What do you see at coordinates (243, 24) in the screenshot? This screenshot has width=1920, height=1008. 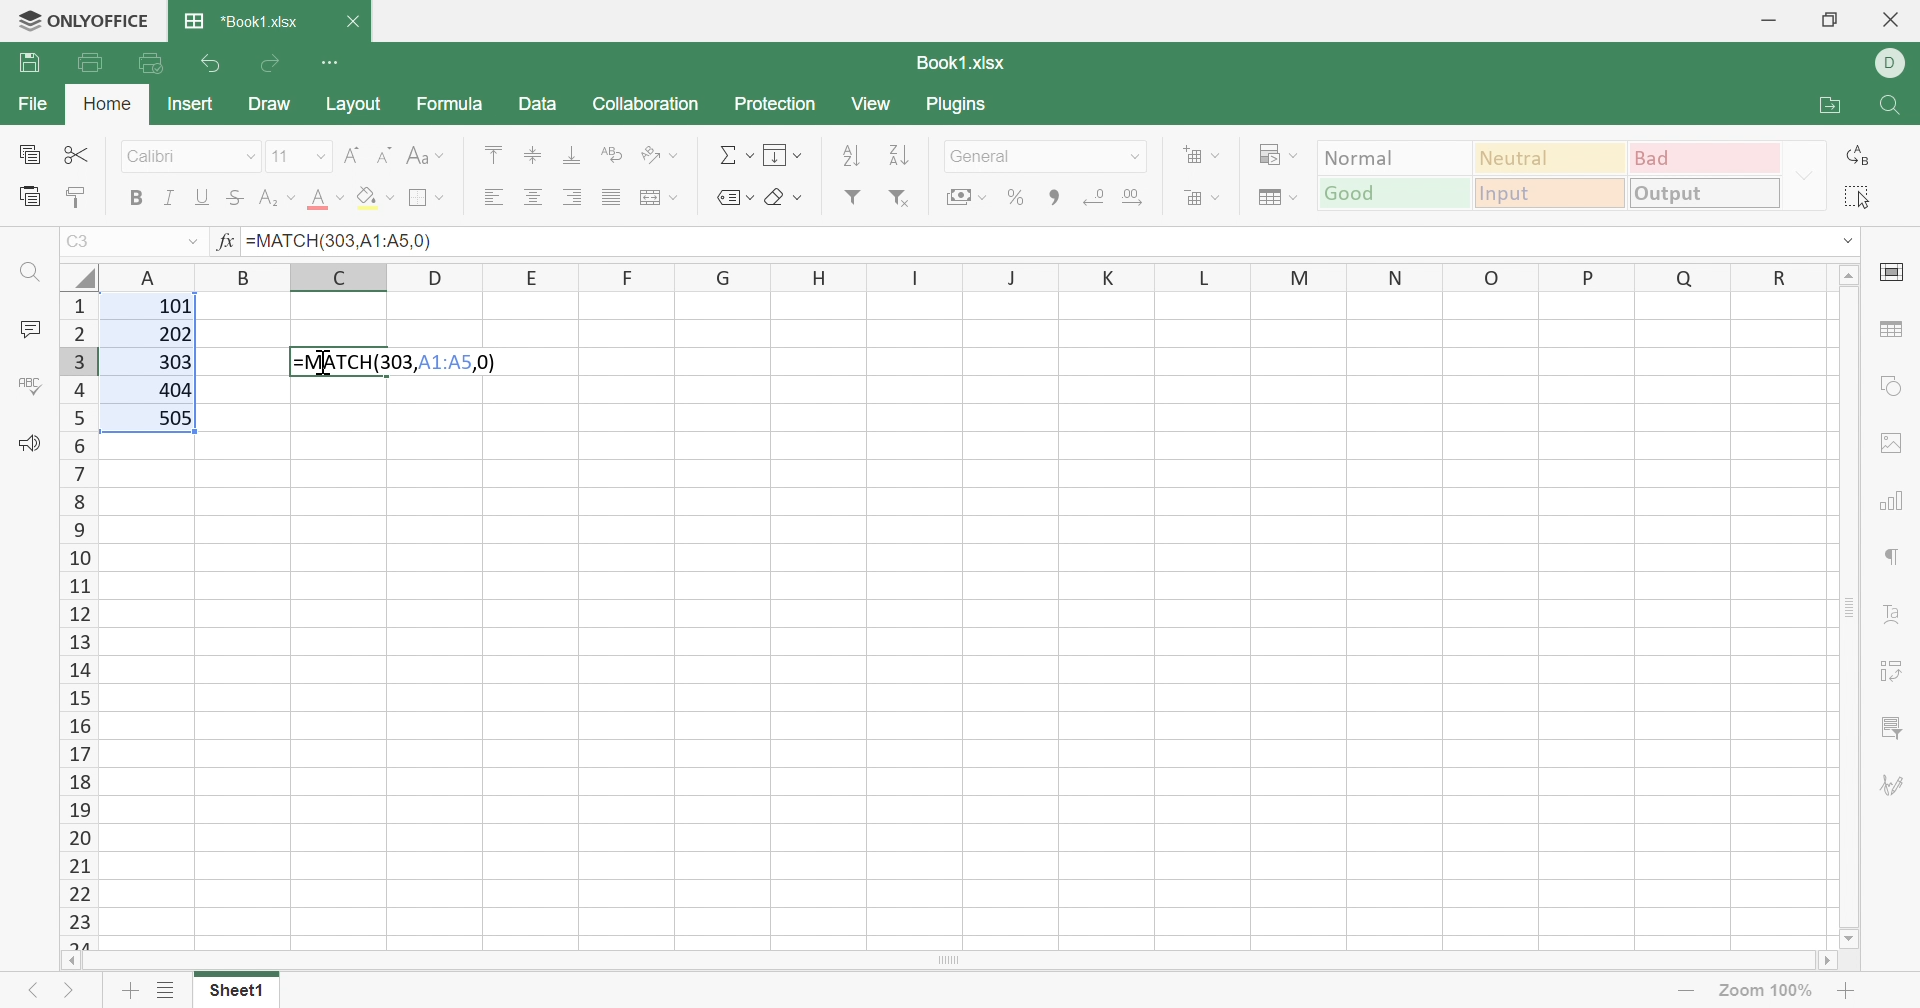 I see `*Book1.xlsx` at bounding box center [243, 24].